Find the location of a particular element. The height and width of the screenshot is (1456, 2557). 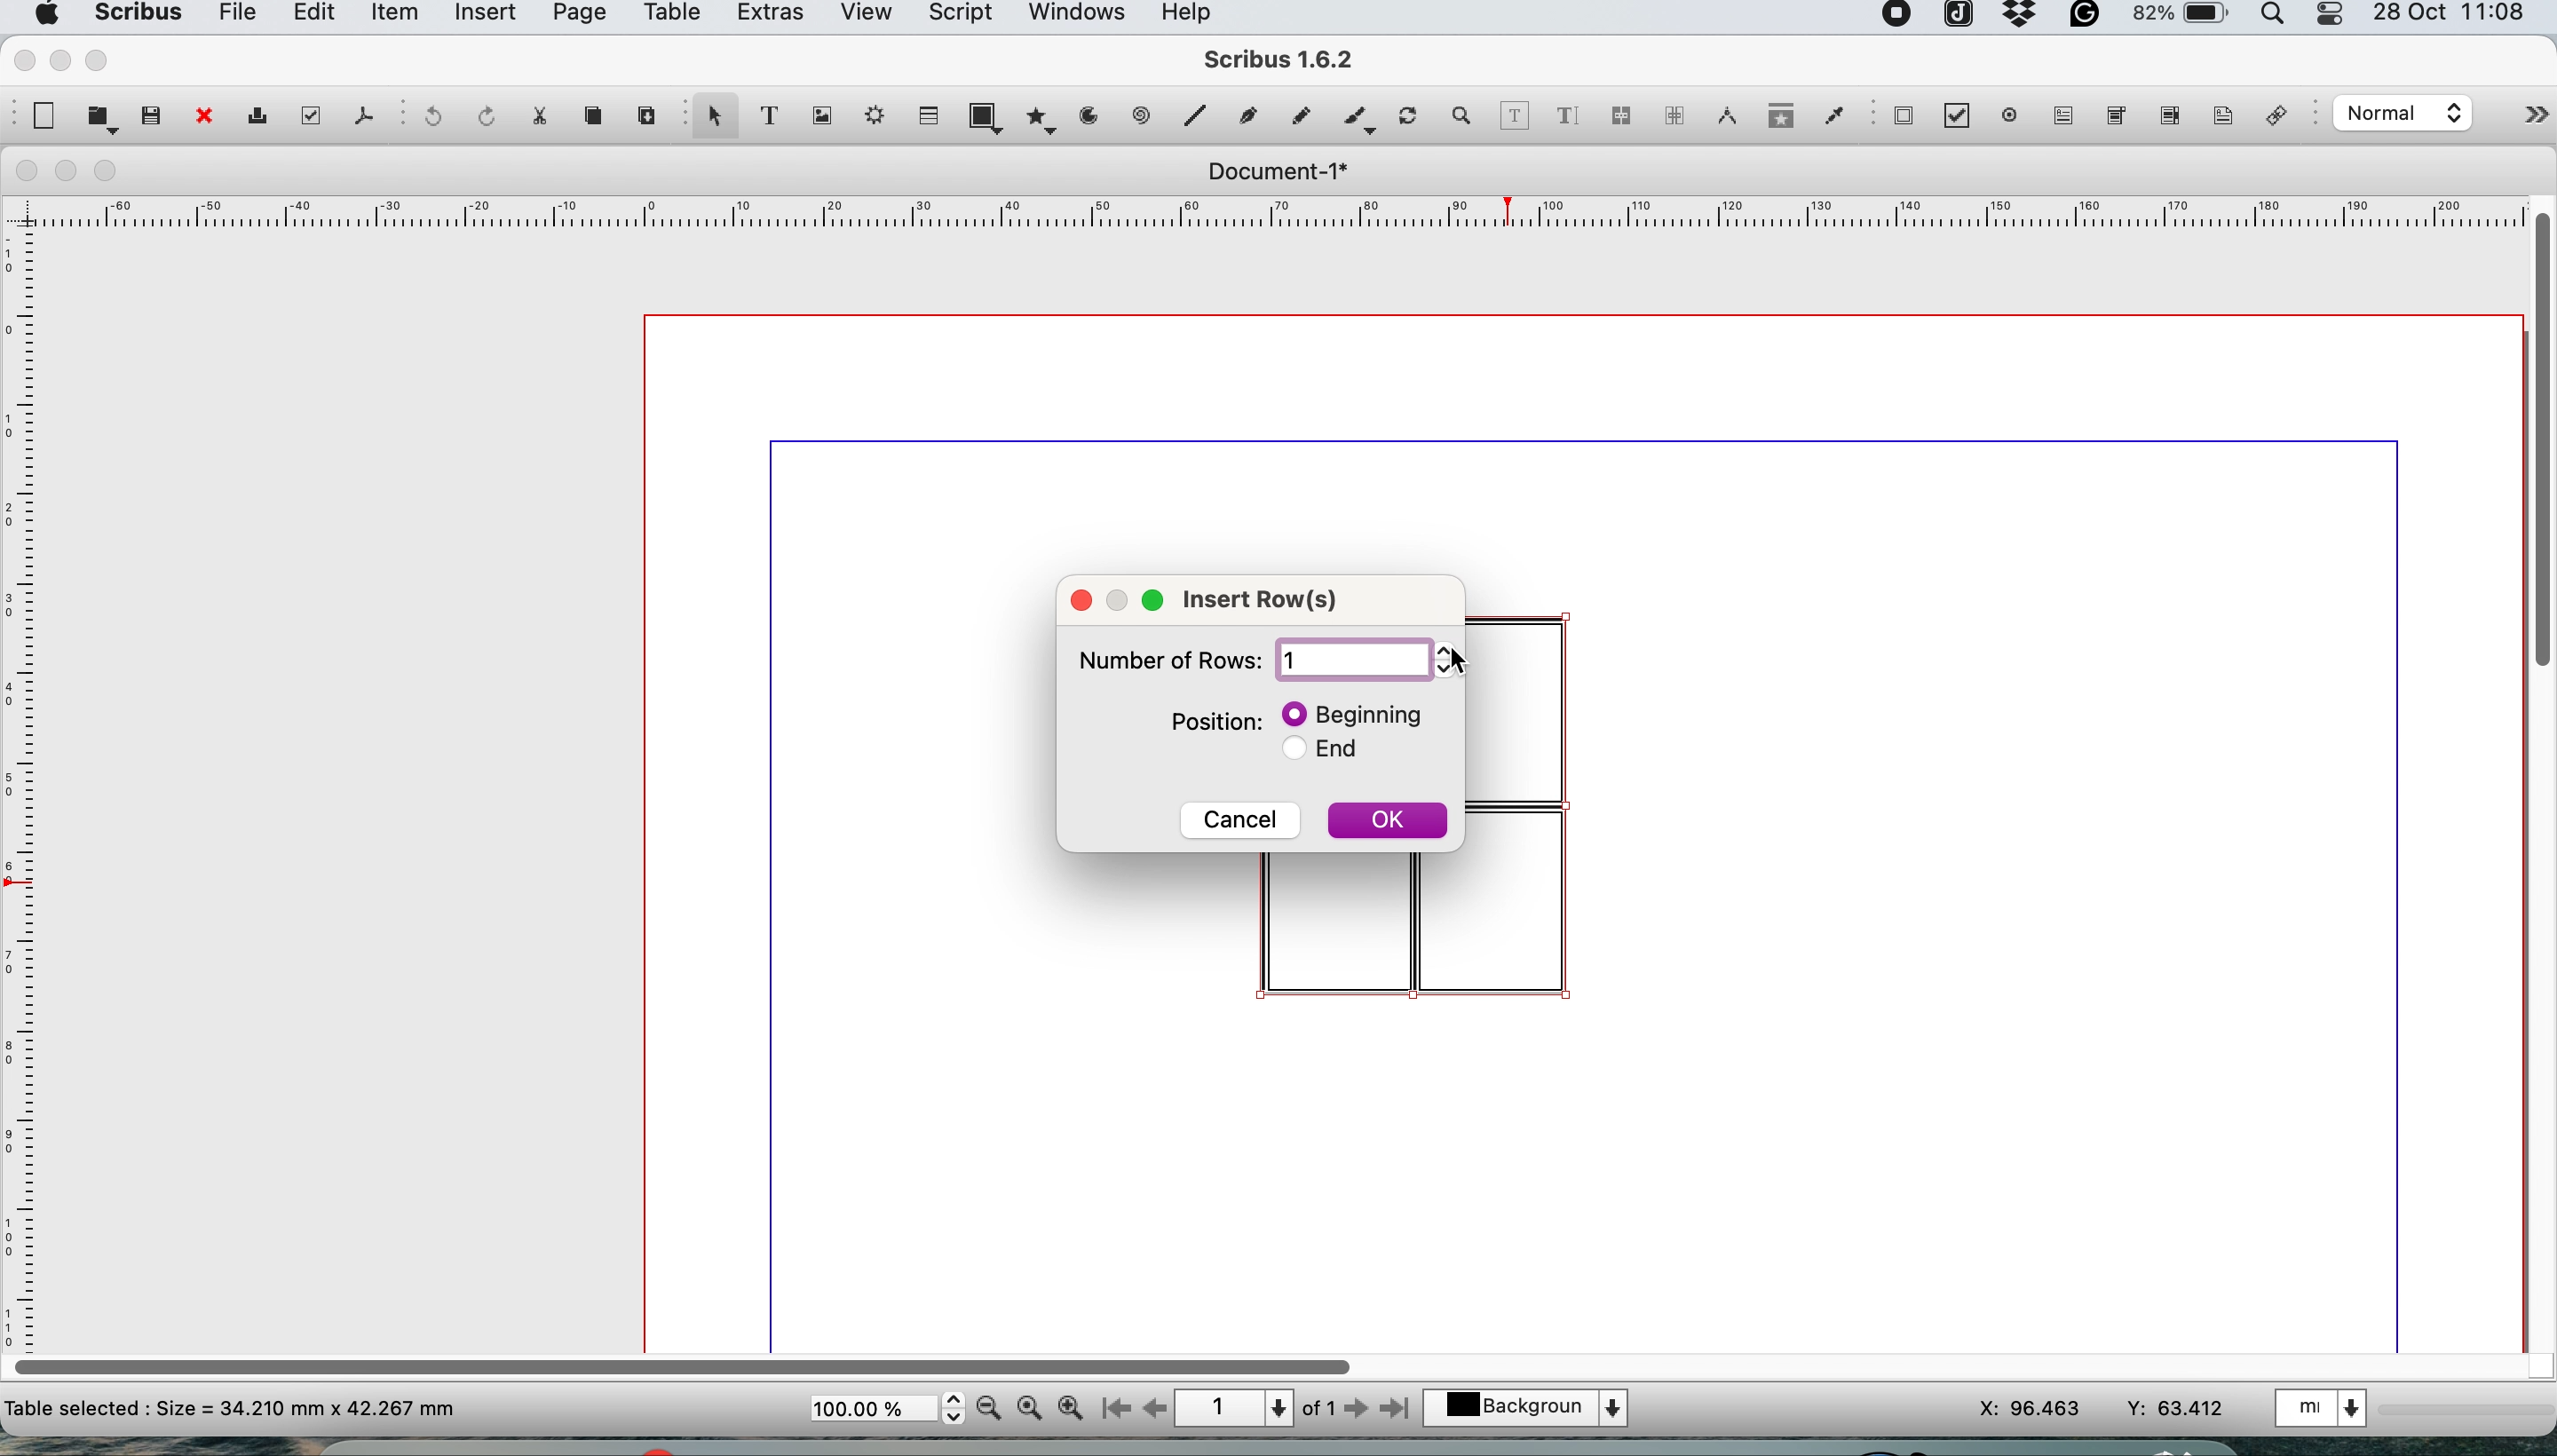

screen recorder is located at coordinates (1898, 17).